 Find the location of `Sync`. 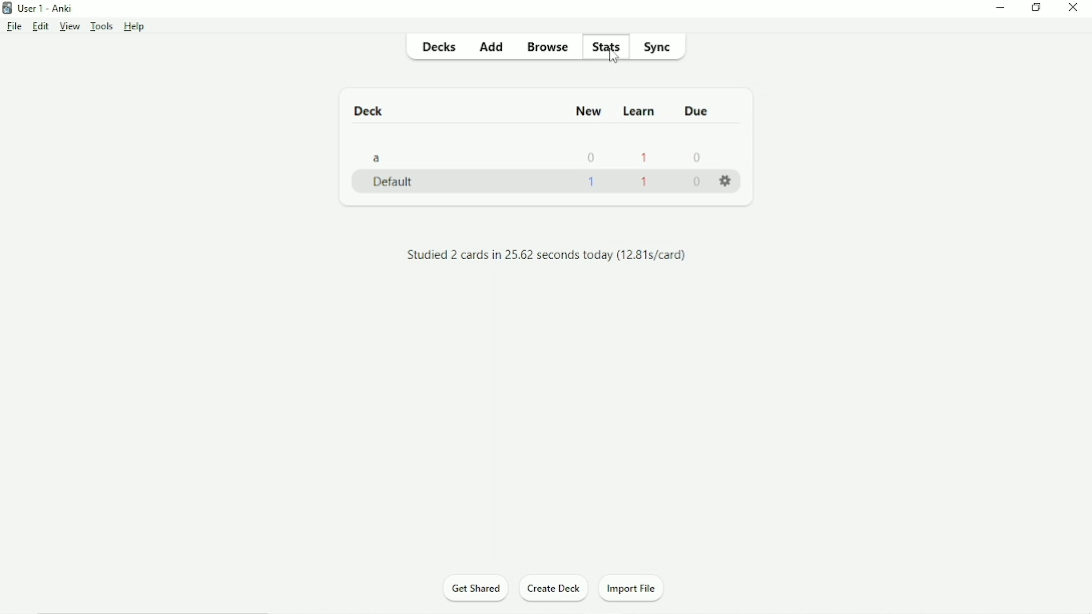

Sync is located at coordinates (655, 47).